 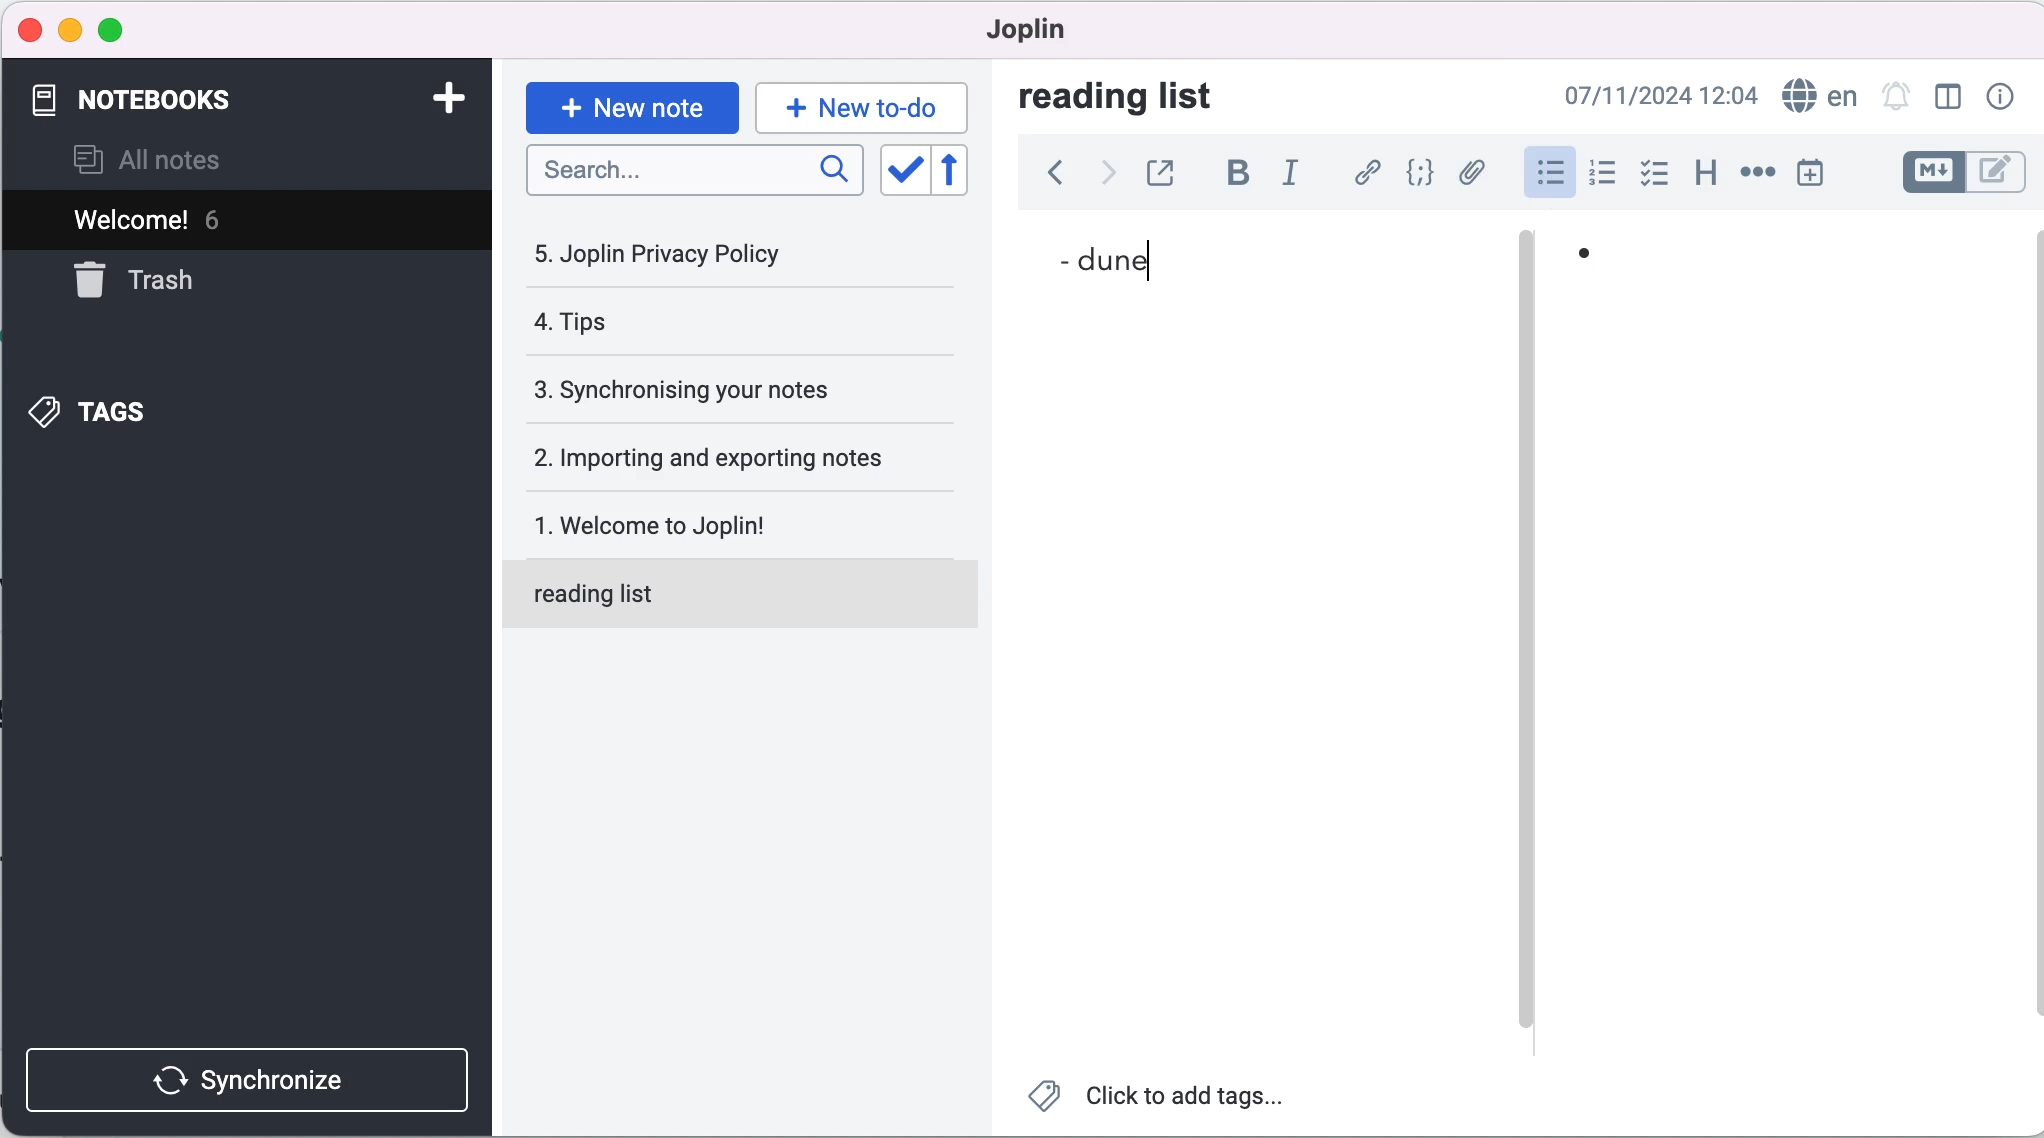 I want to click on toggle external editing, so click(x=1170, y=171).